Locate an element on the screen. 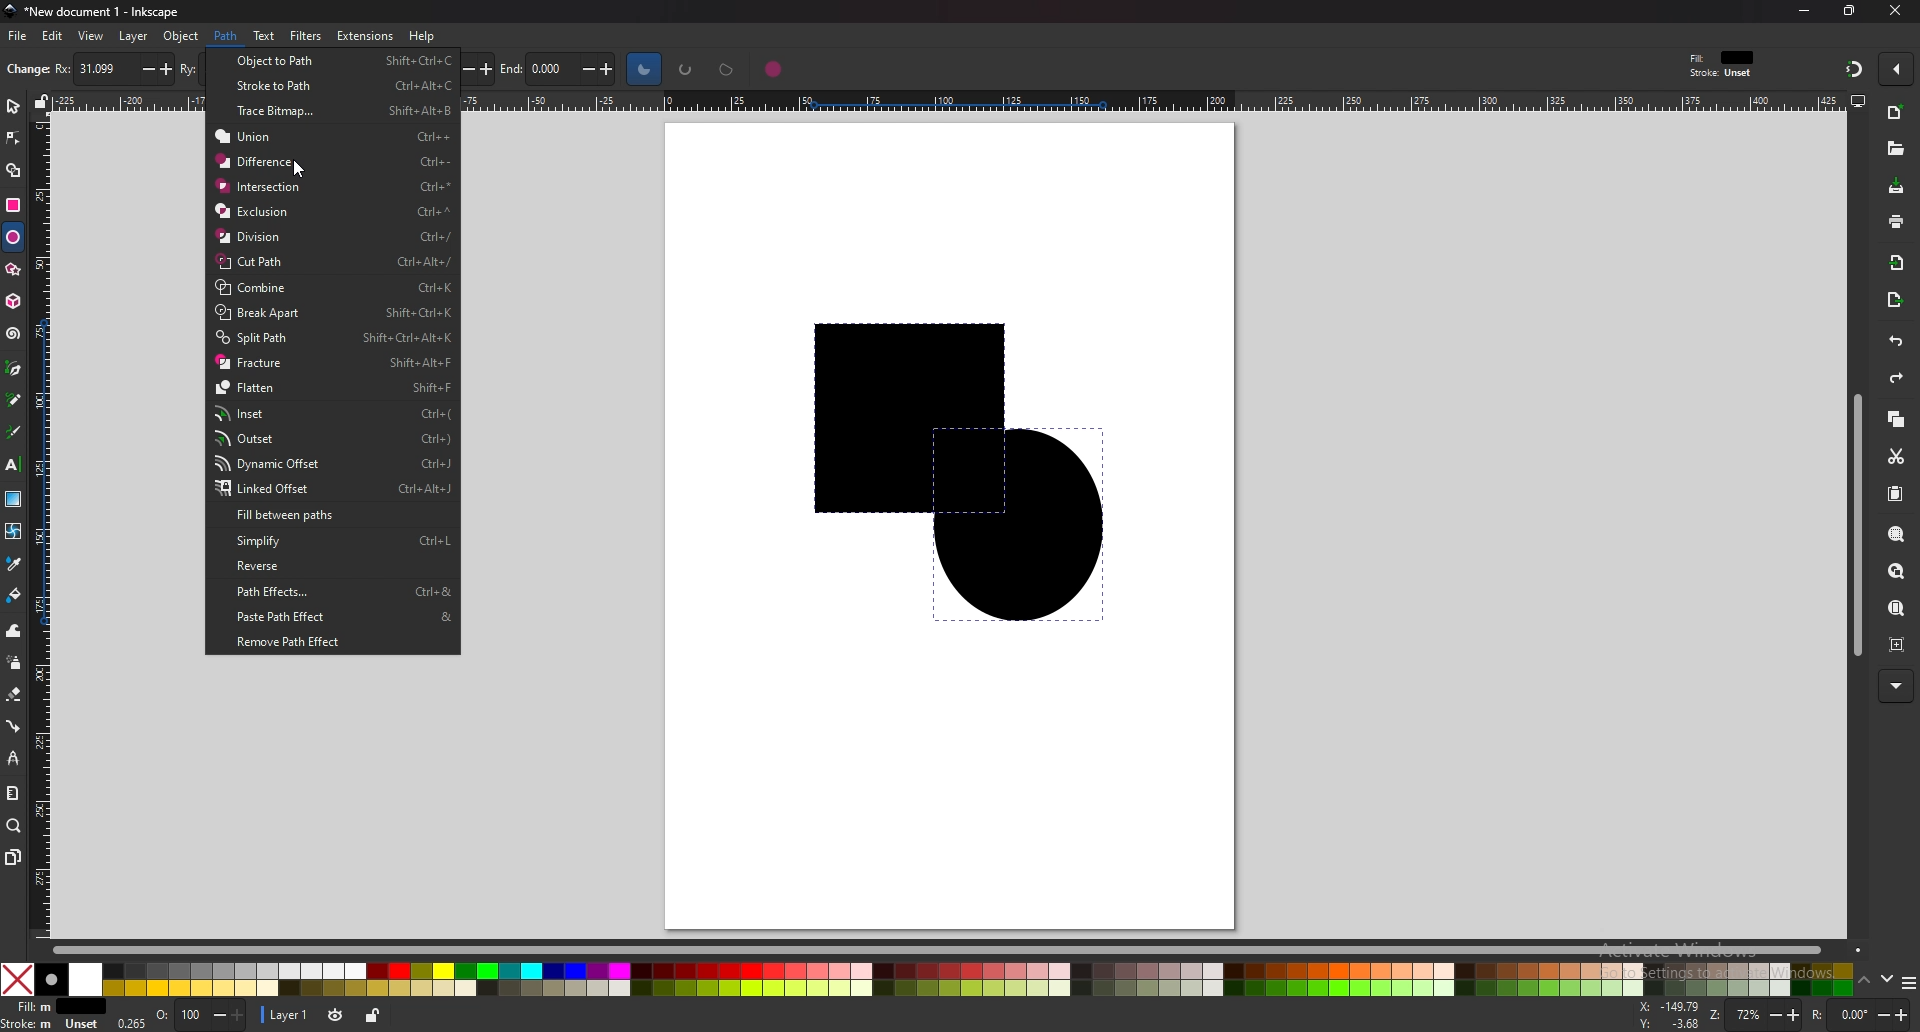 The height and width of the screenshot is (1032, 1920). export is located at coordinates (1896, 301).